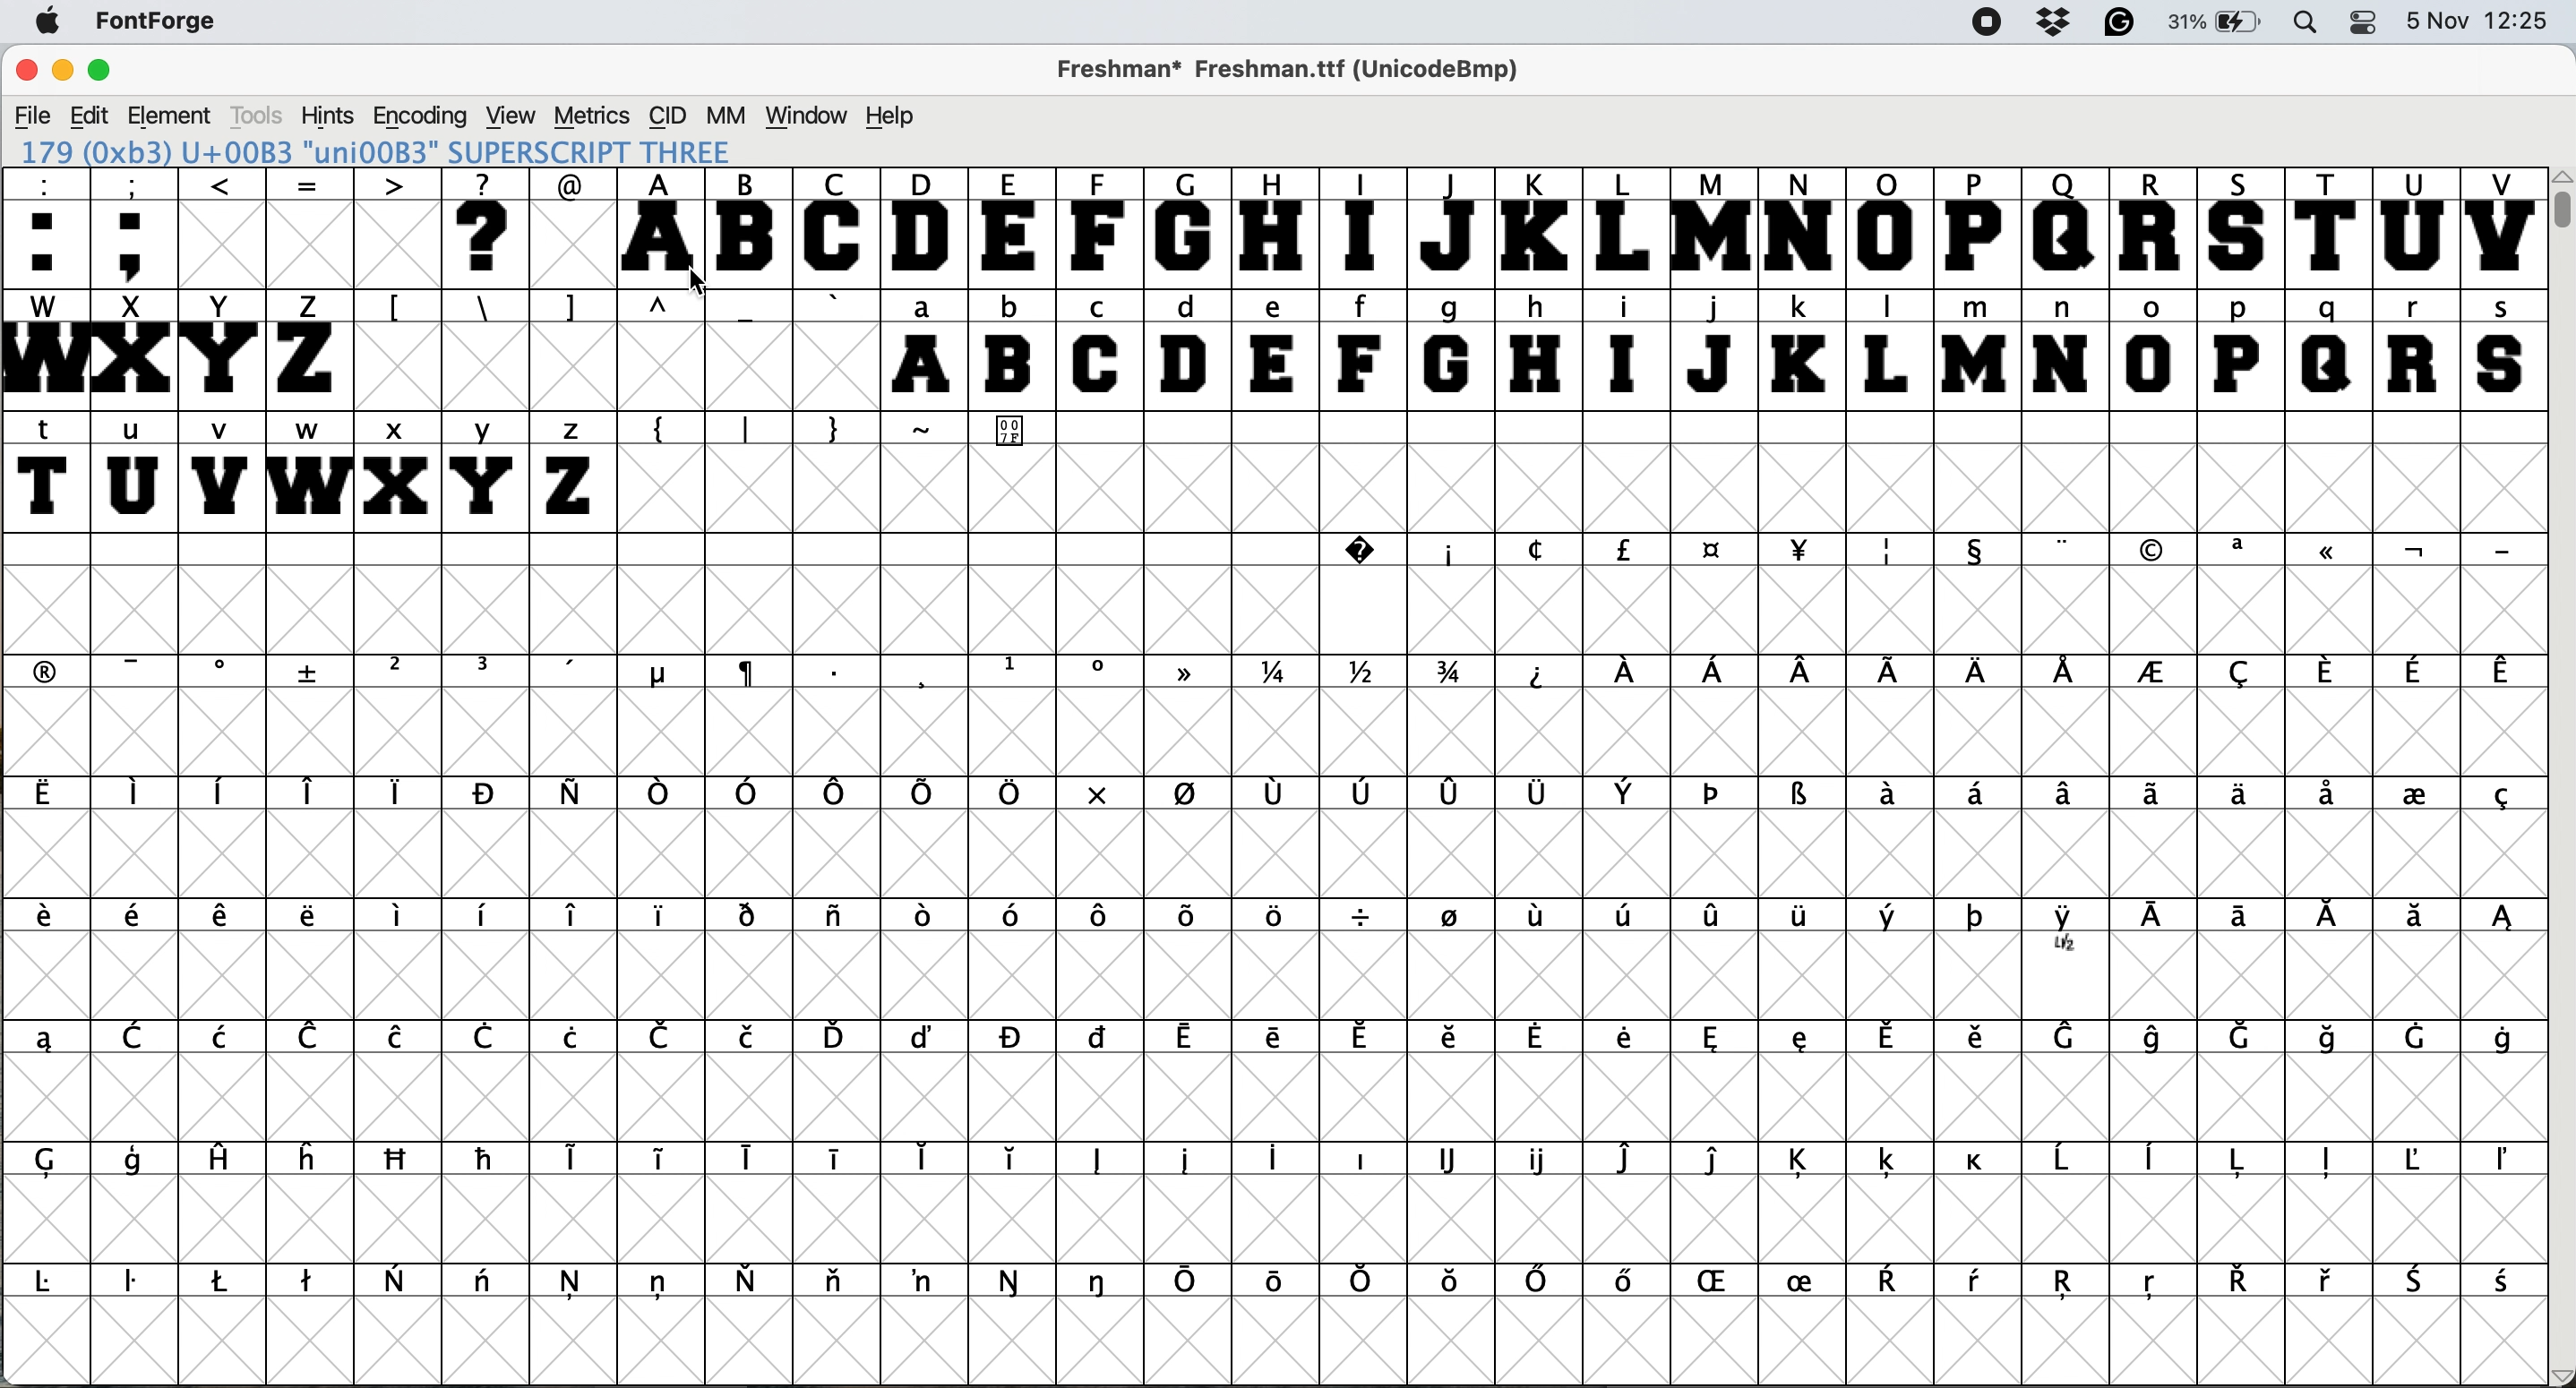 The width and height of the screenshot is (2576, 1388). I want to click on symbol, so click(2414, 917).